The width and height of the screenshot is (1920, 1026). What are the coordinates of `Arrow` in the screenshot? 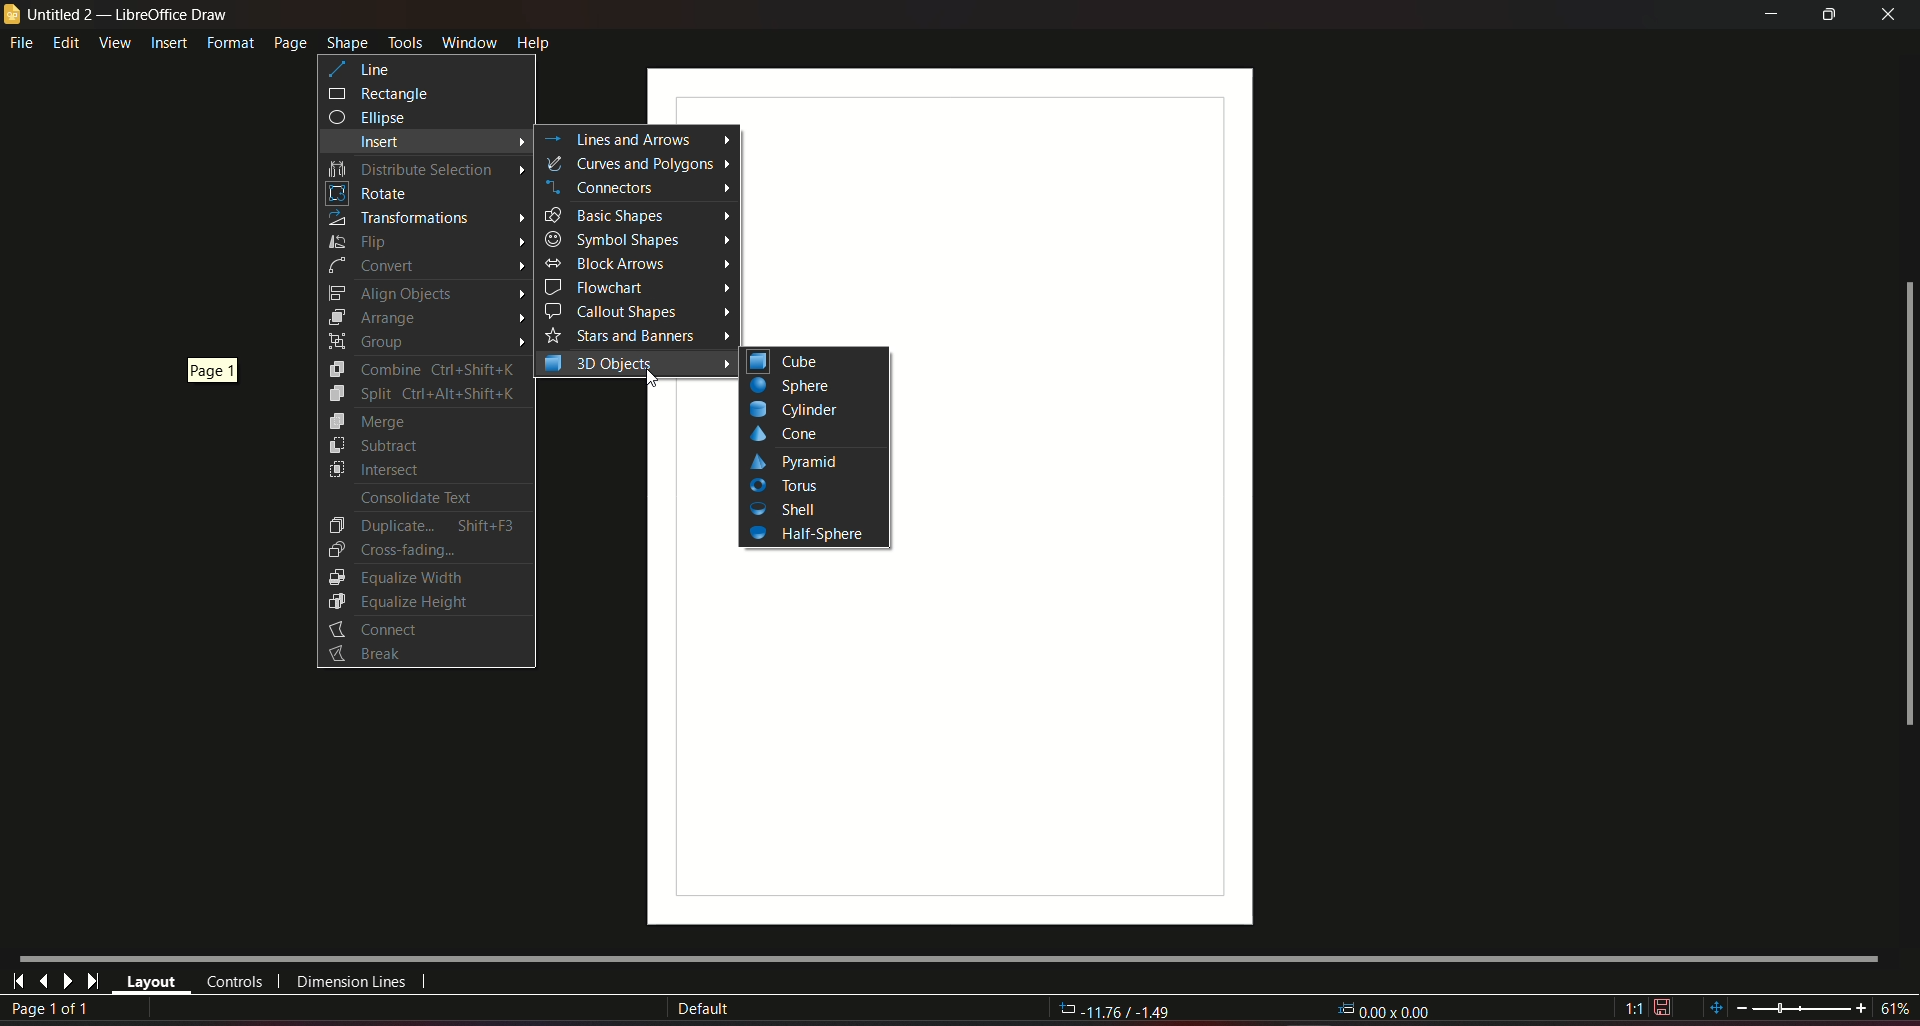 It's located at (518, 218).